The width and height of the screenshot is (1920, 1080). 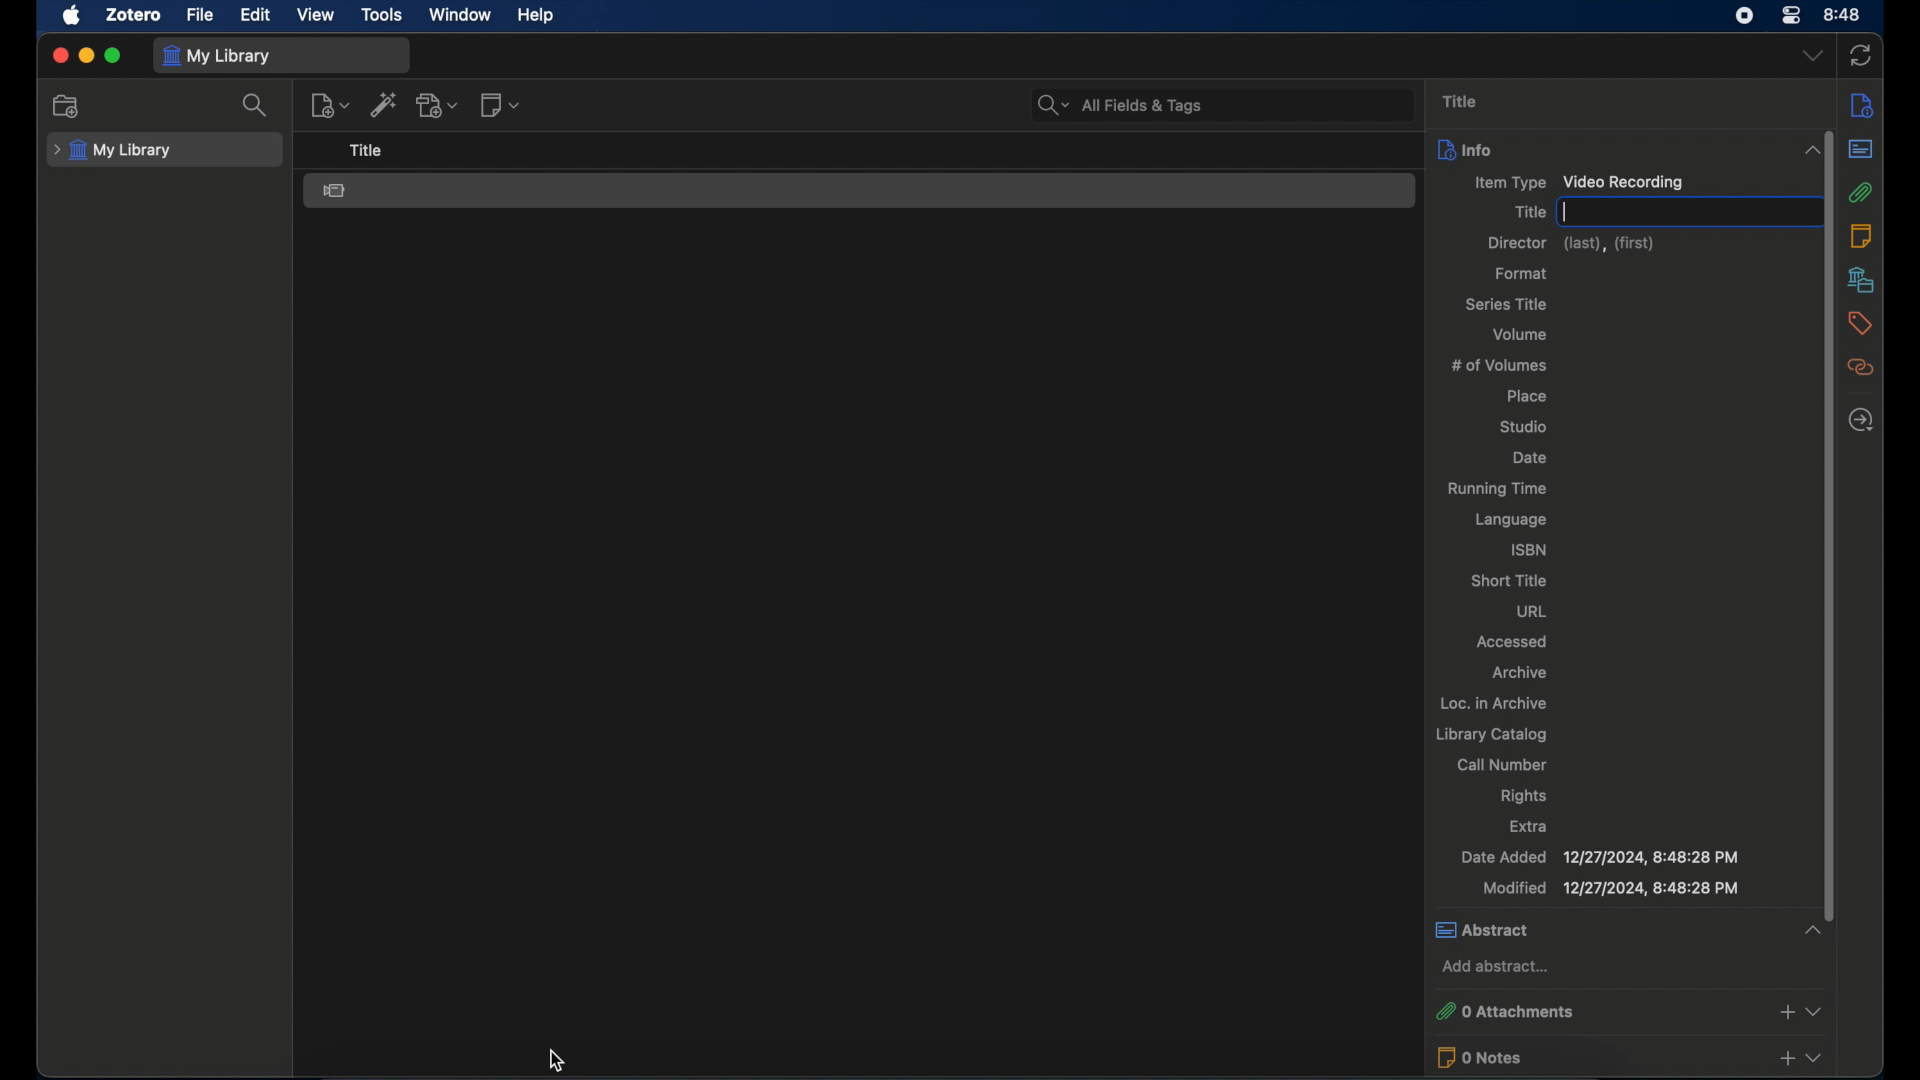 What do you see at coordinates (1530, 549) in the screenshot?
I see `isbn` at bounding box center [1530, 549].